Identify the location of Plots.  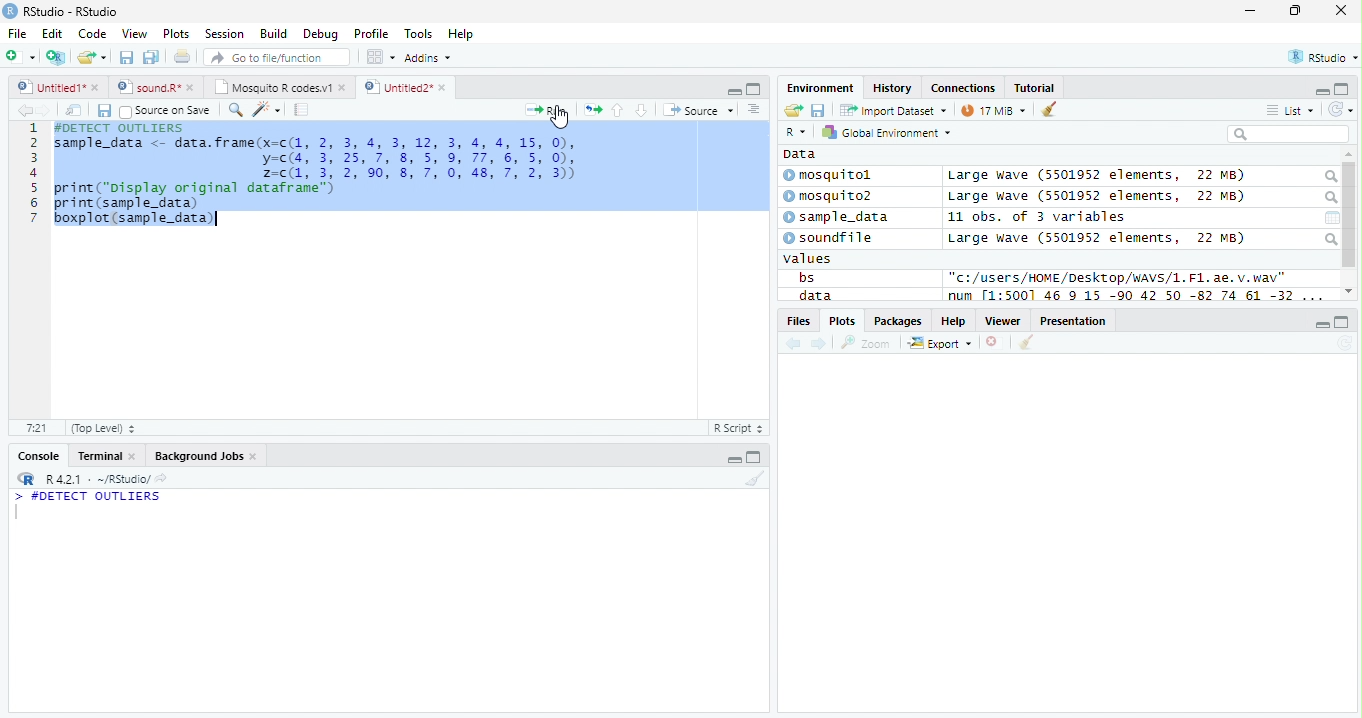
(177, 34).